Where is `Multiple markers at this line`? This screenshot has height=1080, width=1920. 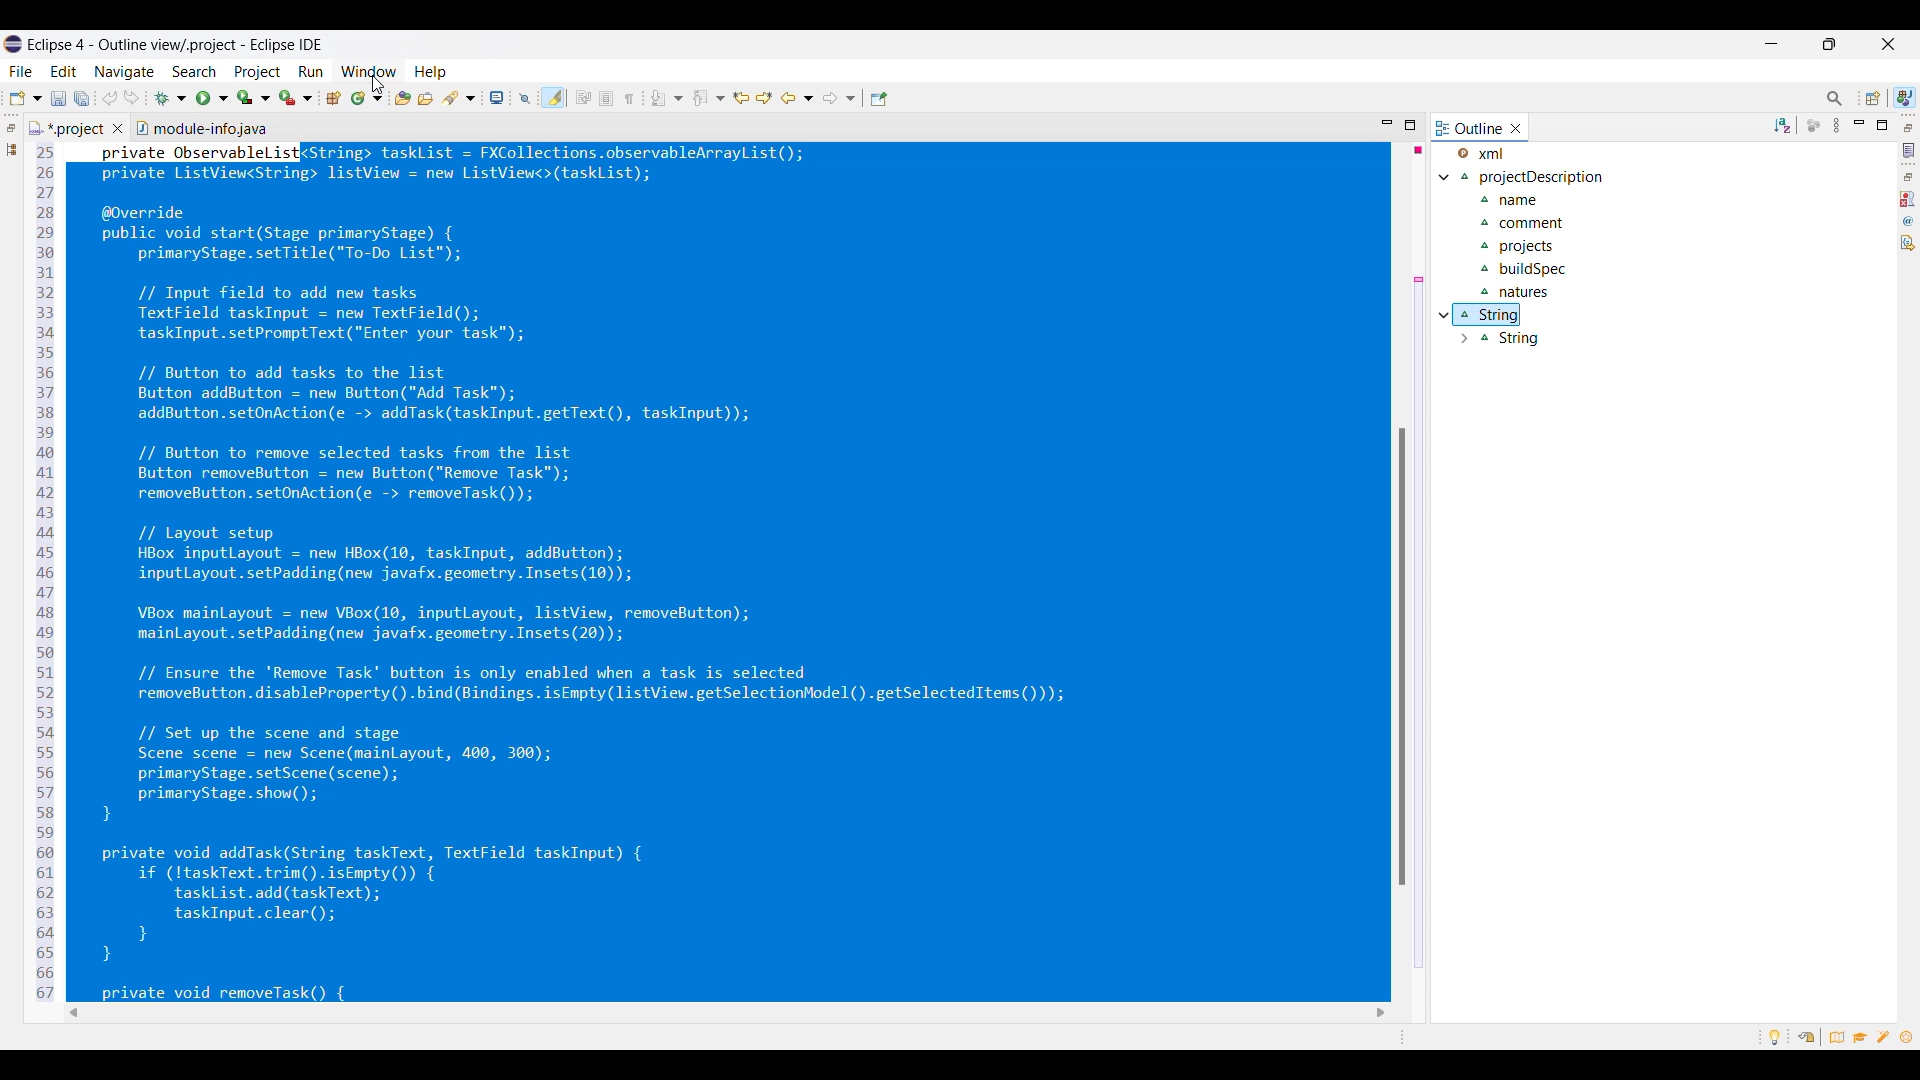 Multiple markers at this line is located at coordinates (1419, 623).